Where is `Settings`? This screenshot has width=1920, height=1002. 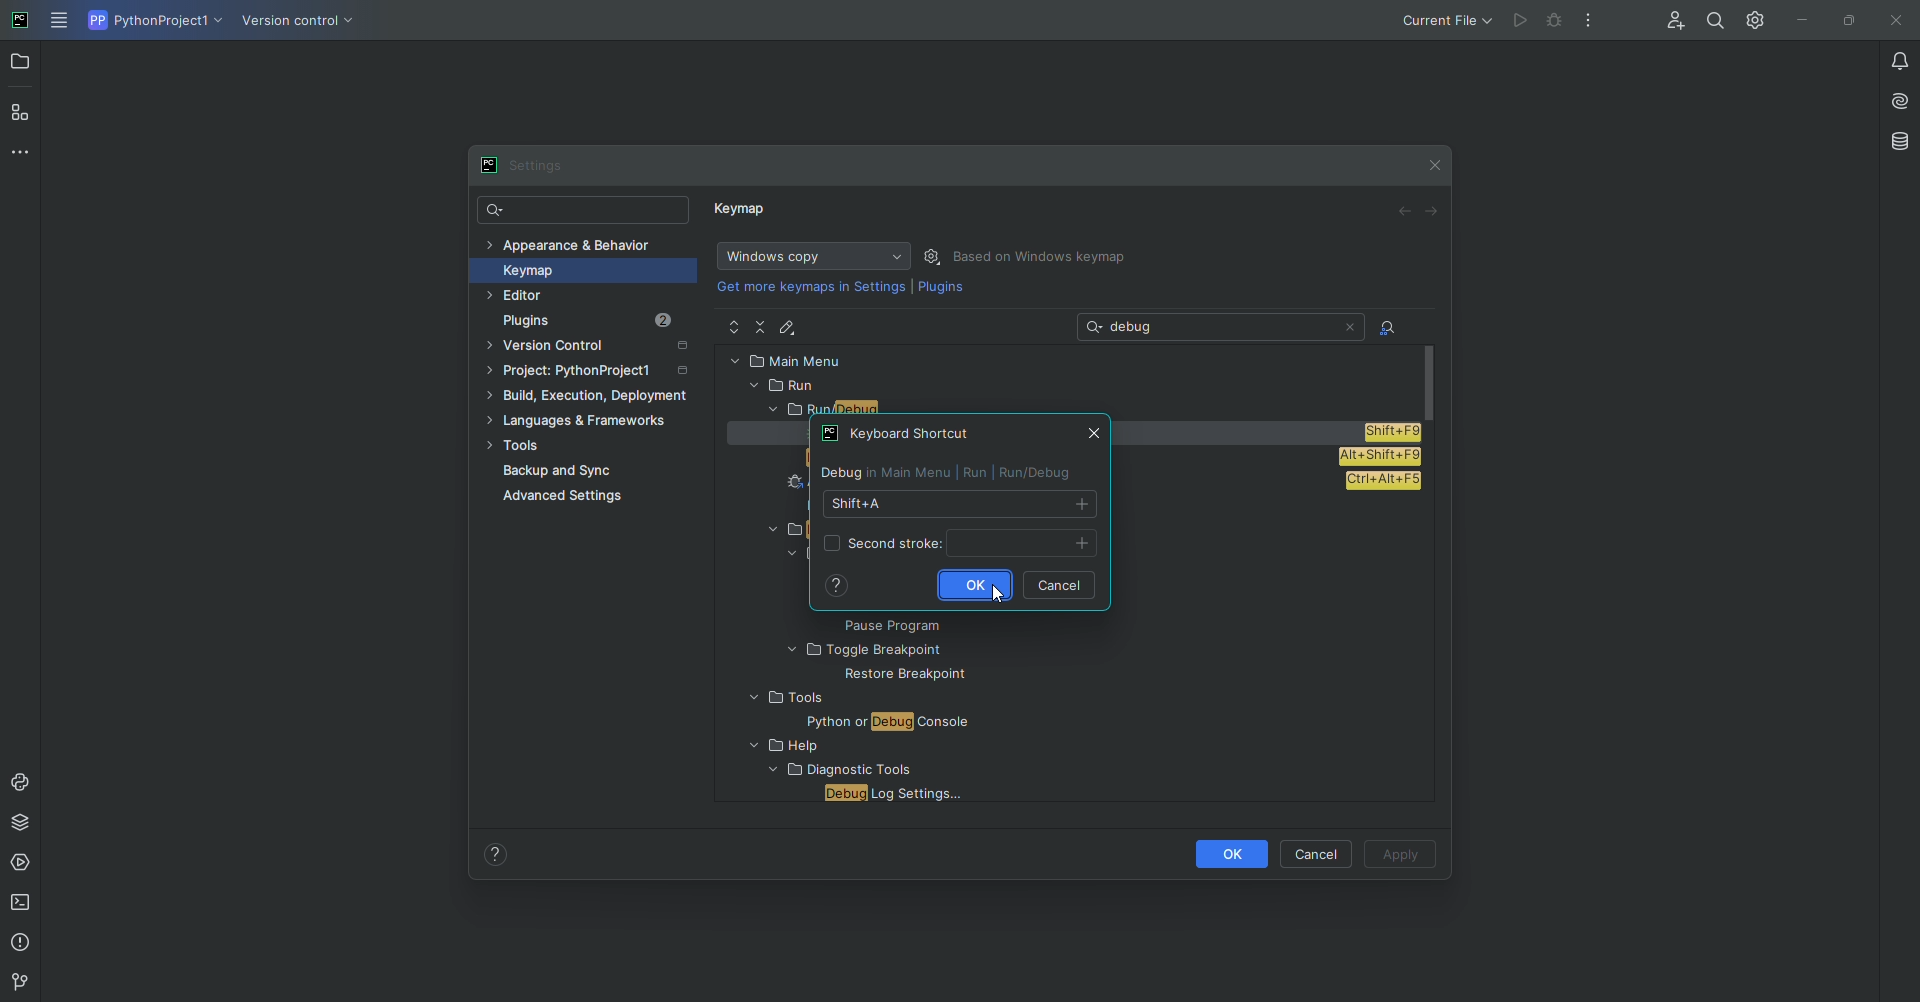
Settings is located at coordinates (935, 256).